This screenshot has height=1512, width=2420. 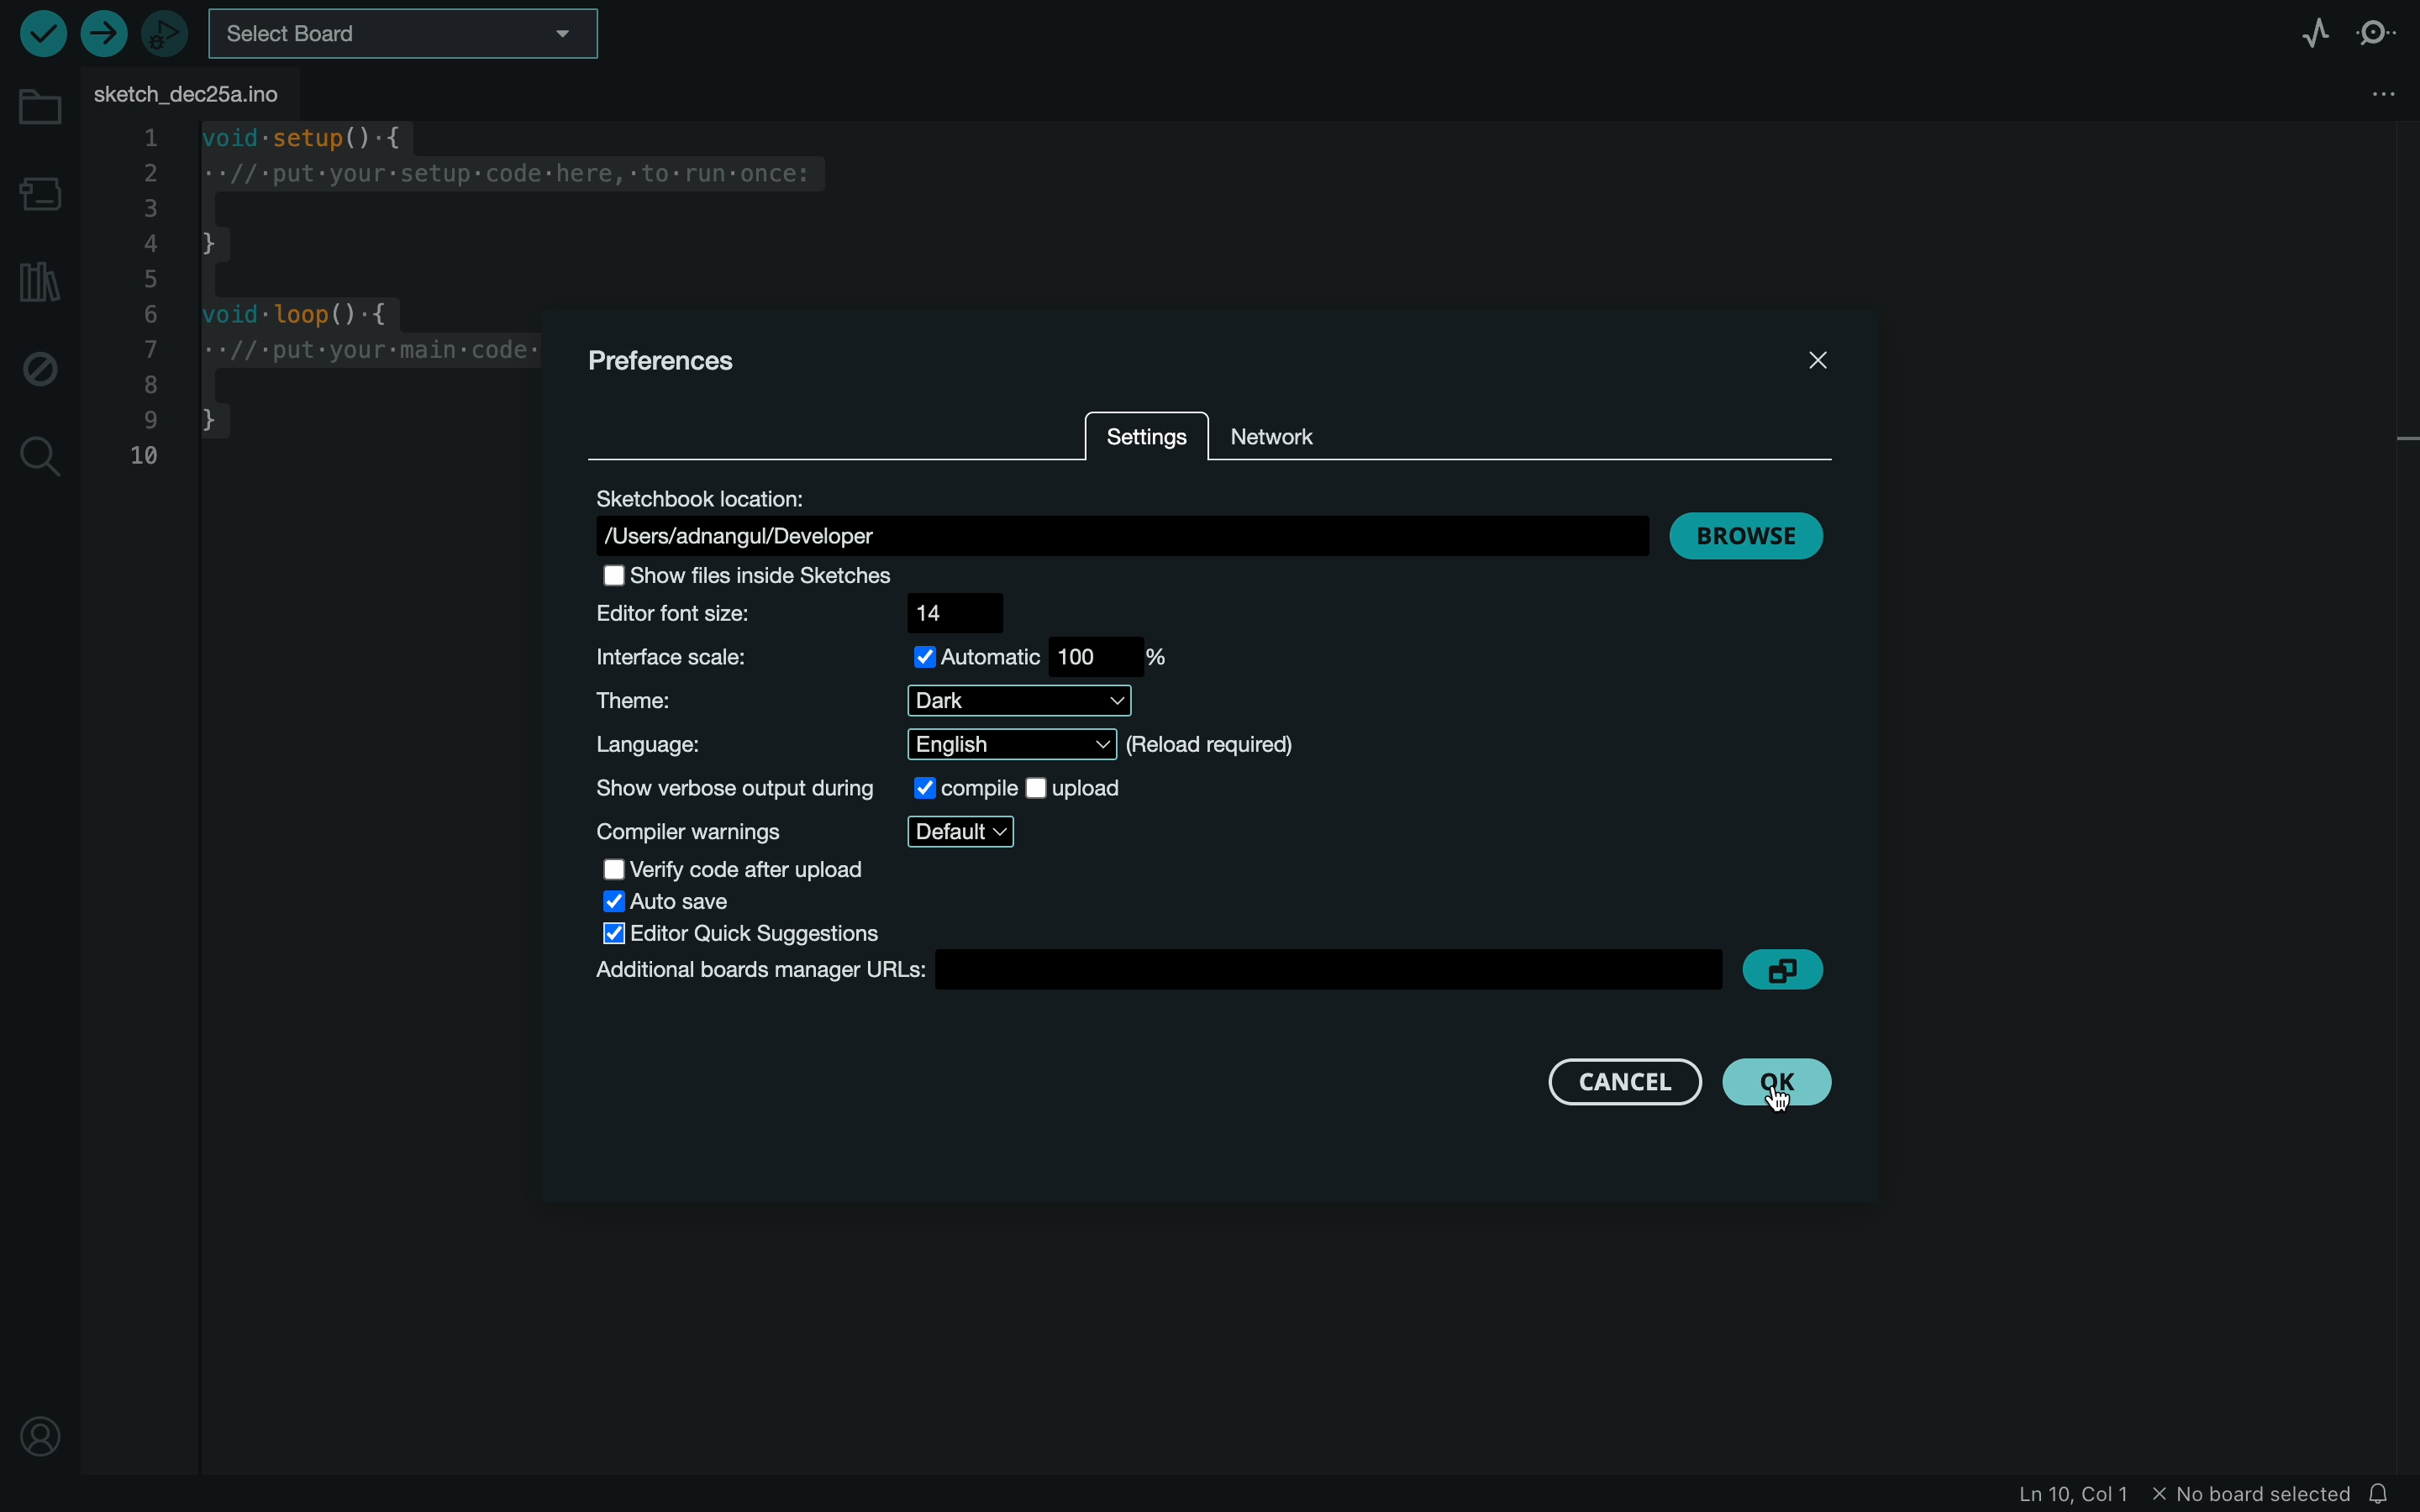 I want to click on network, so click(x=1283, y=428).